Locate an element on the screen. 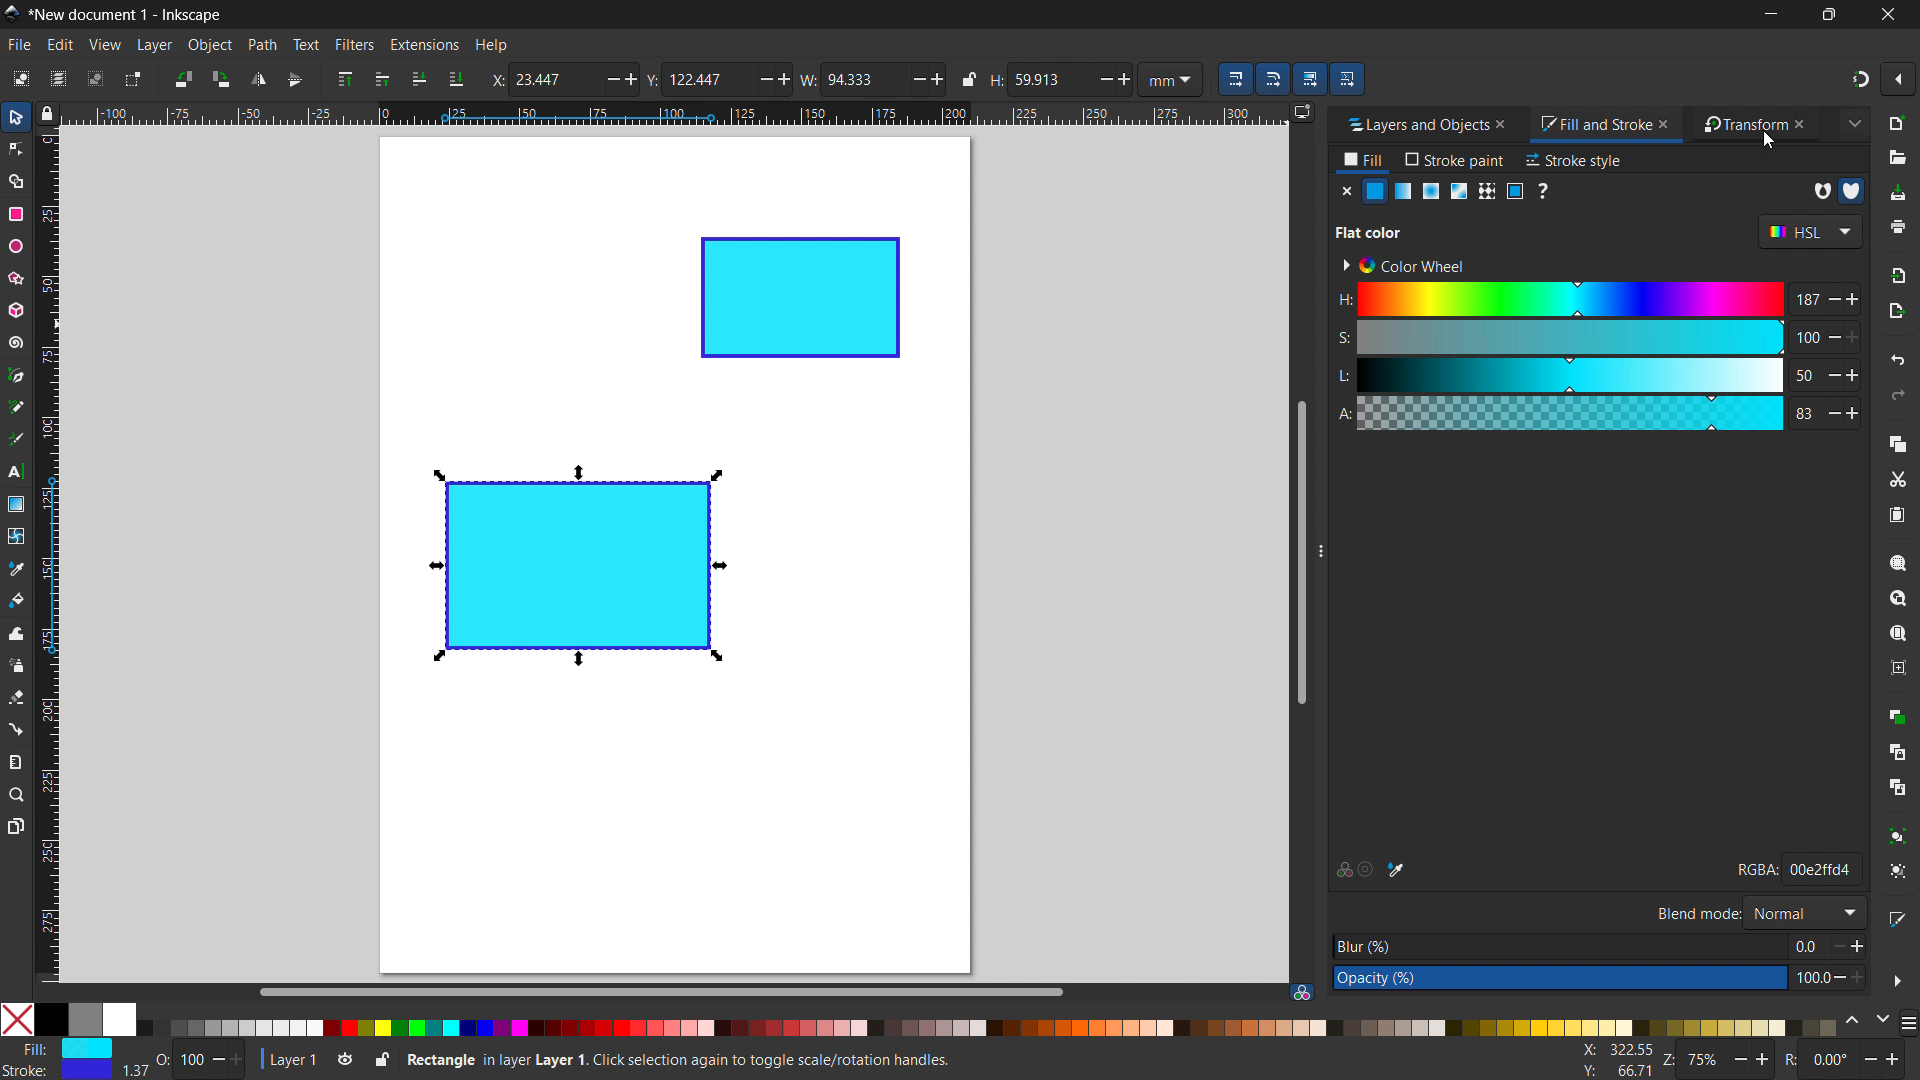 This screenshot has height=1080, width=1920. *New document 1 - Inkscape is located at coordinates (127, 15).